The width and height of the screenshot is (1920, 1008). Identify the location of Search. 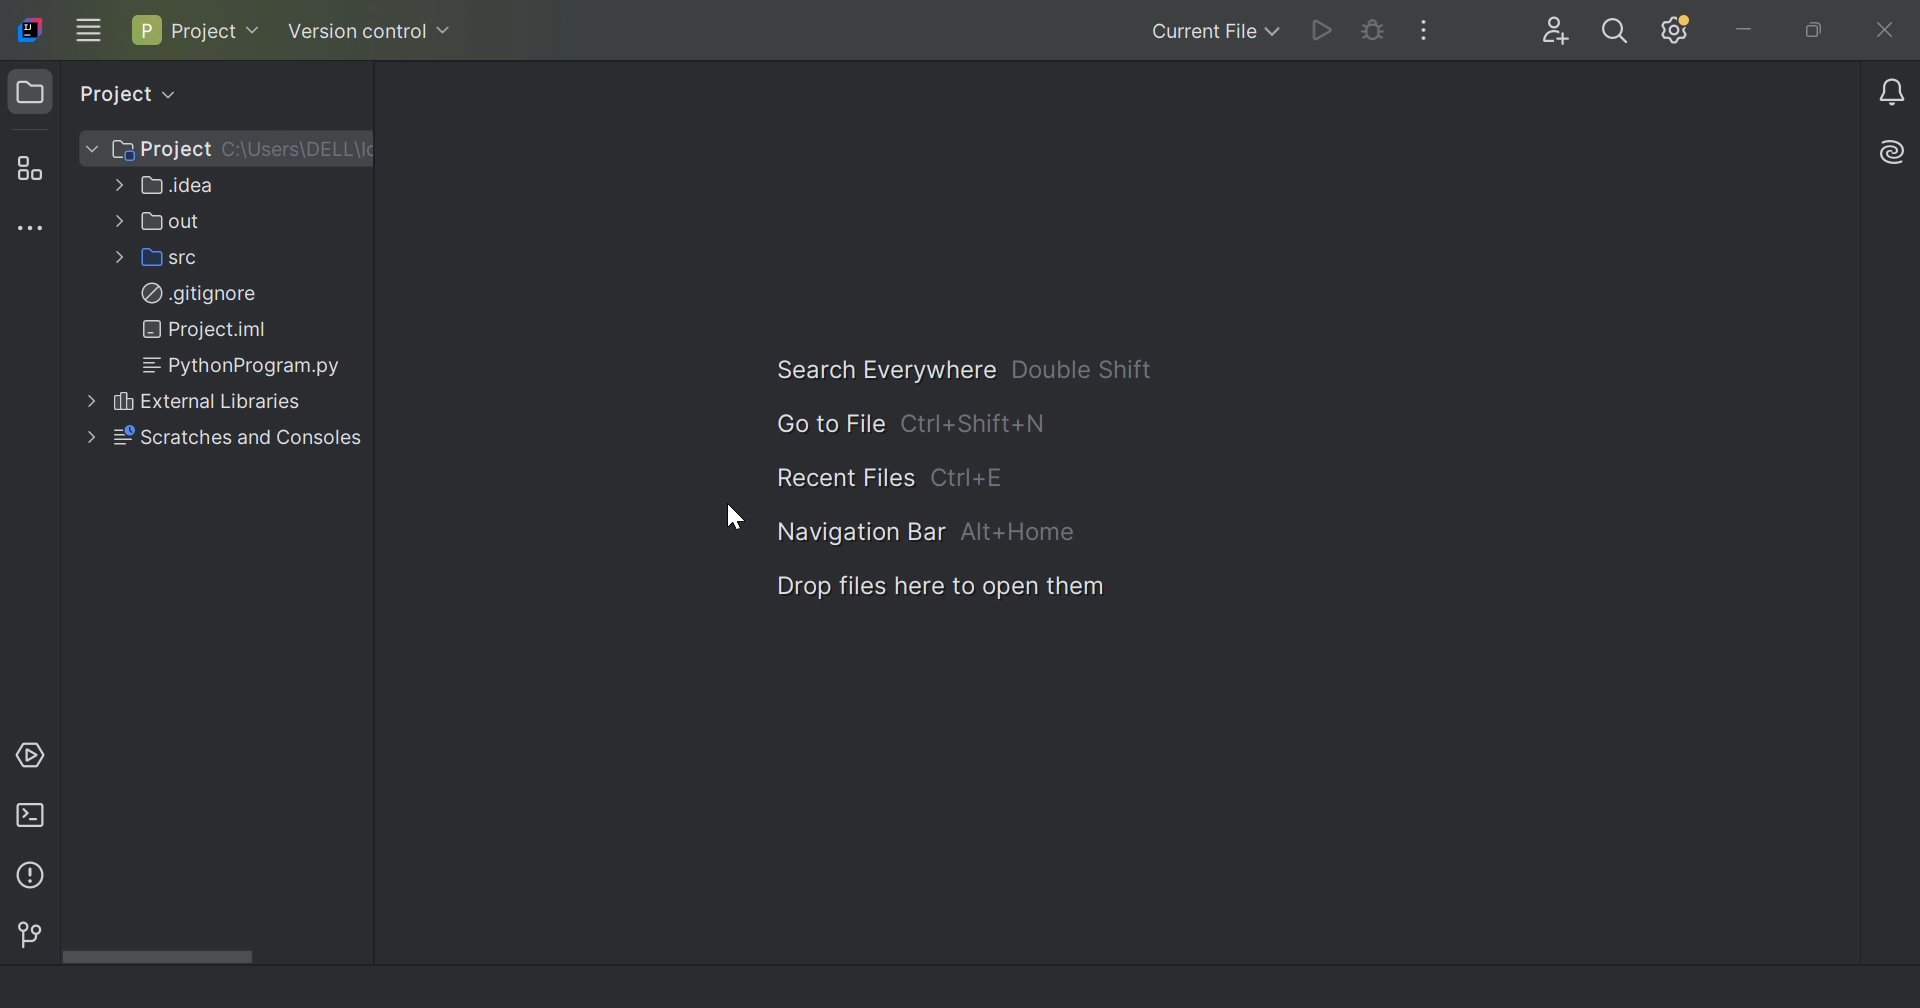
(1617, 32).